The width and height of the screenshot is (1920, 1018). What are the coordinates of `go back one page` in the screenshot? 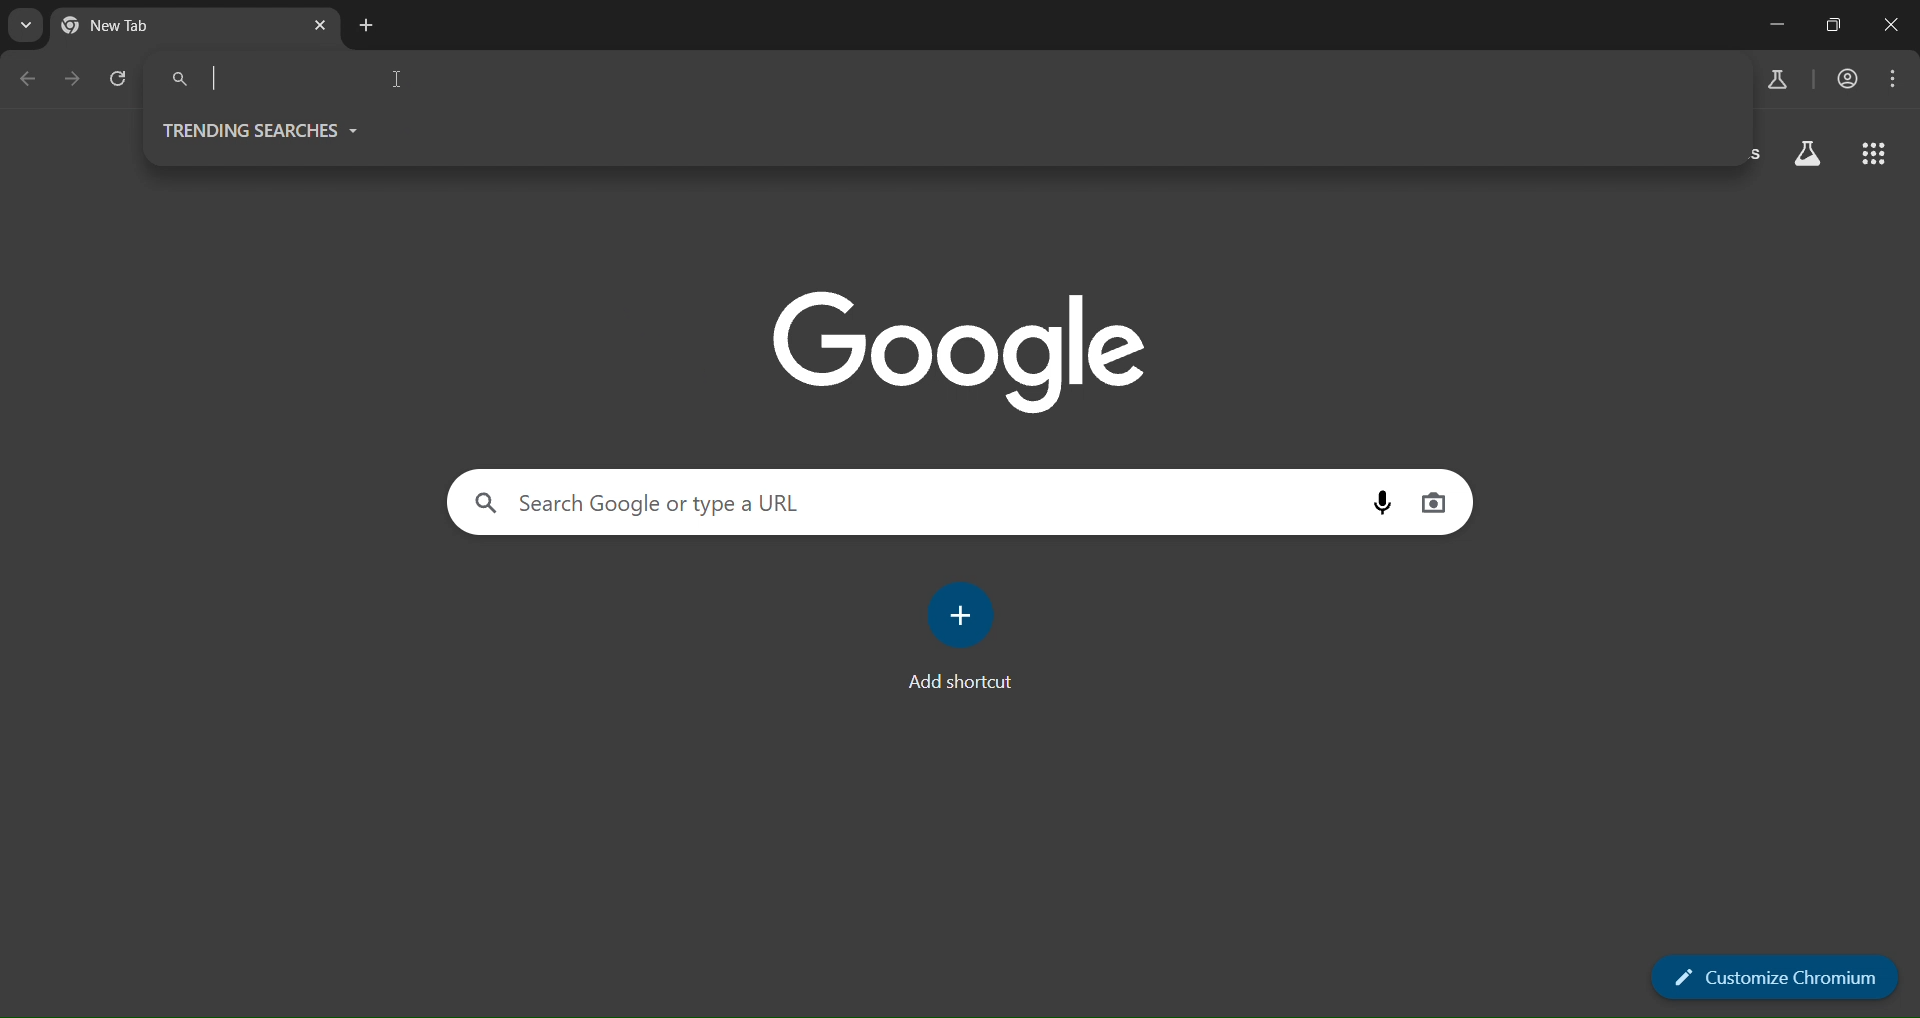 It's located at (27, 84).